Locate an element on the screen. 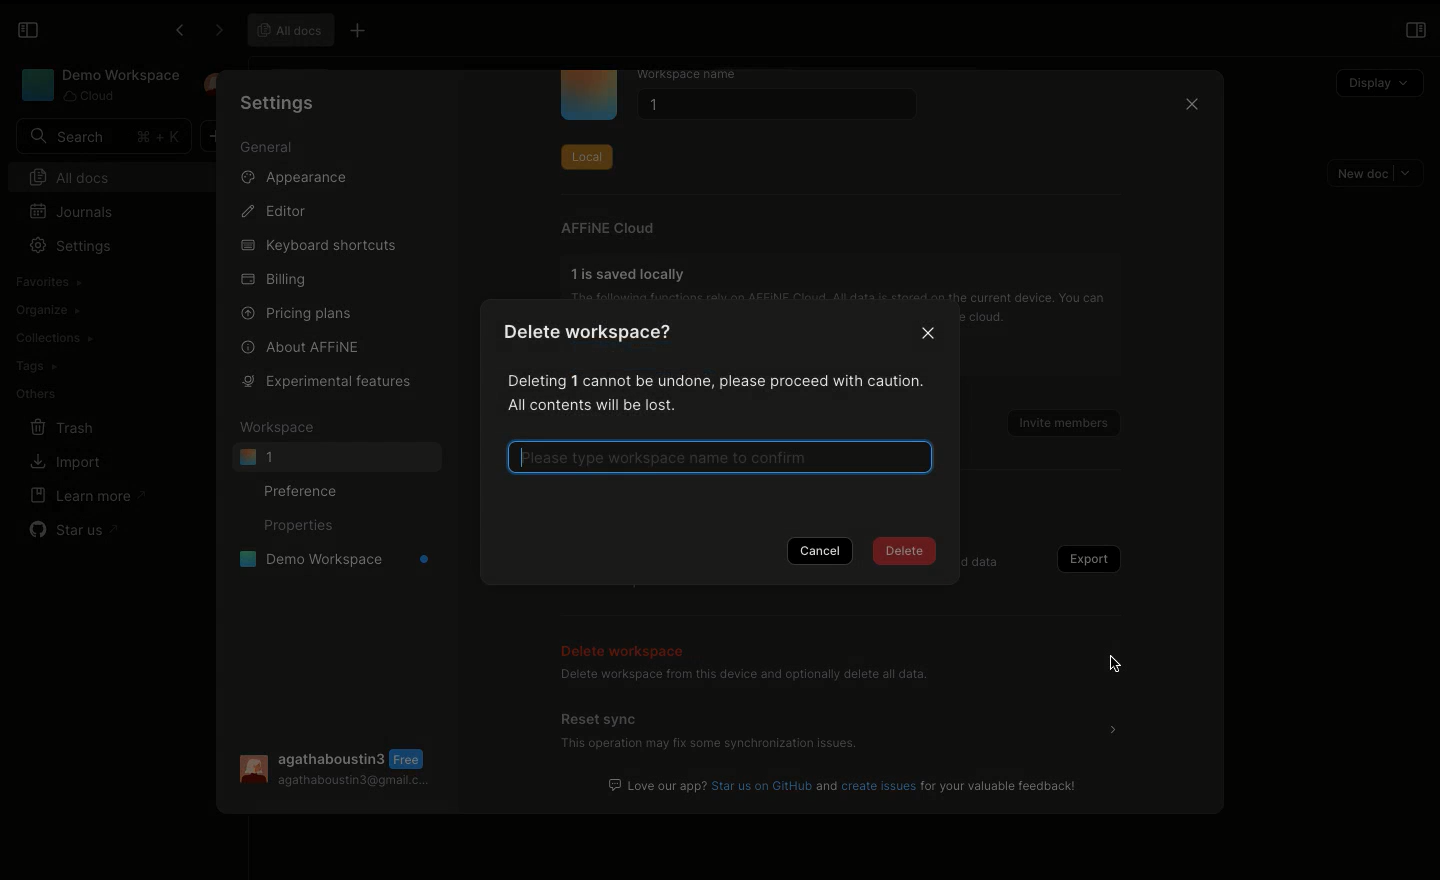 The width and height of the screenshot is (1440, 880). Export is located at coordinates (1084, 559).